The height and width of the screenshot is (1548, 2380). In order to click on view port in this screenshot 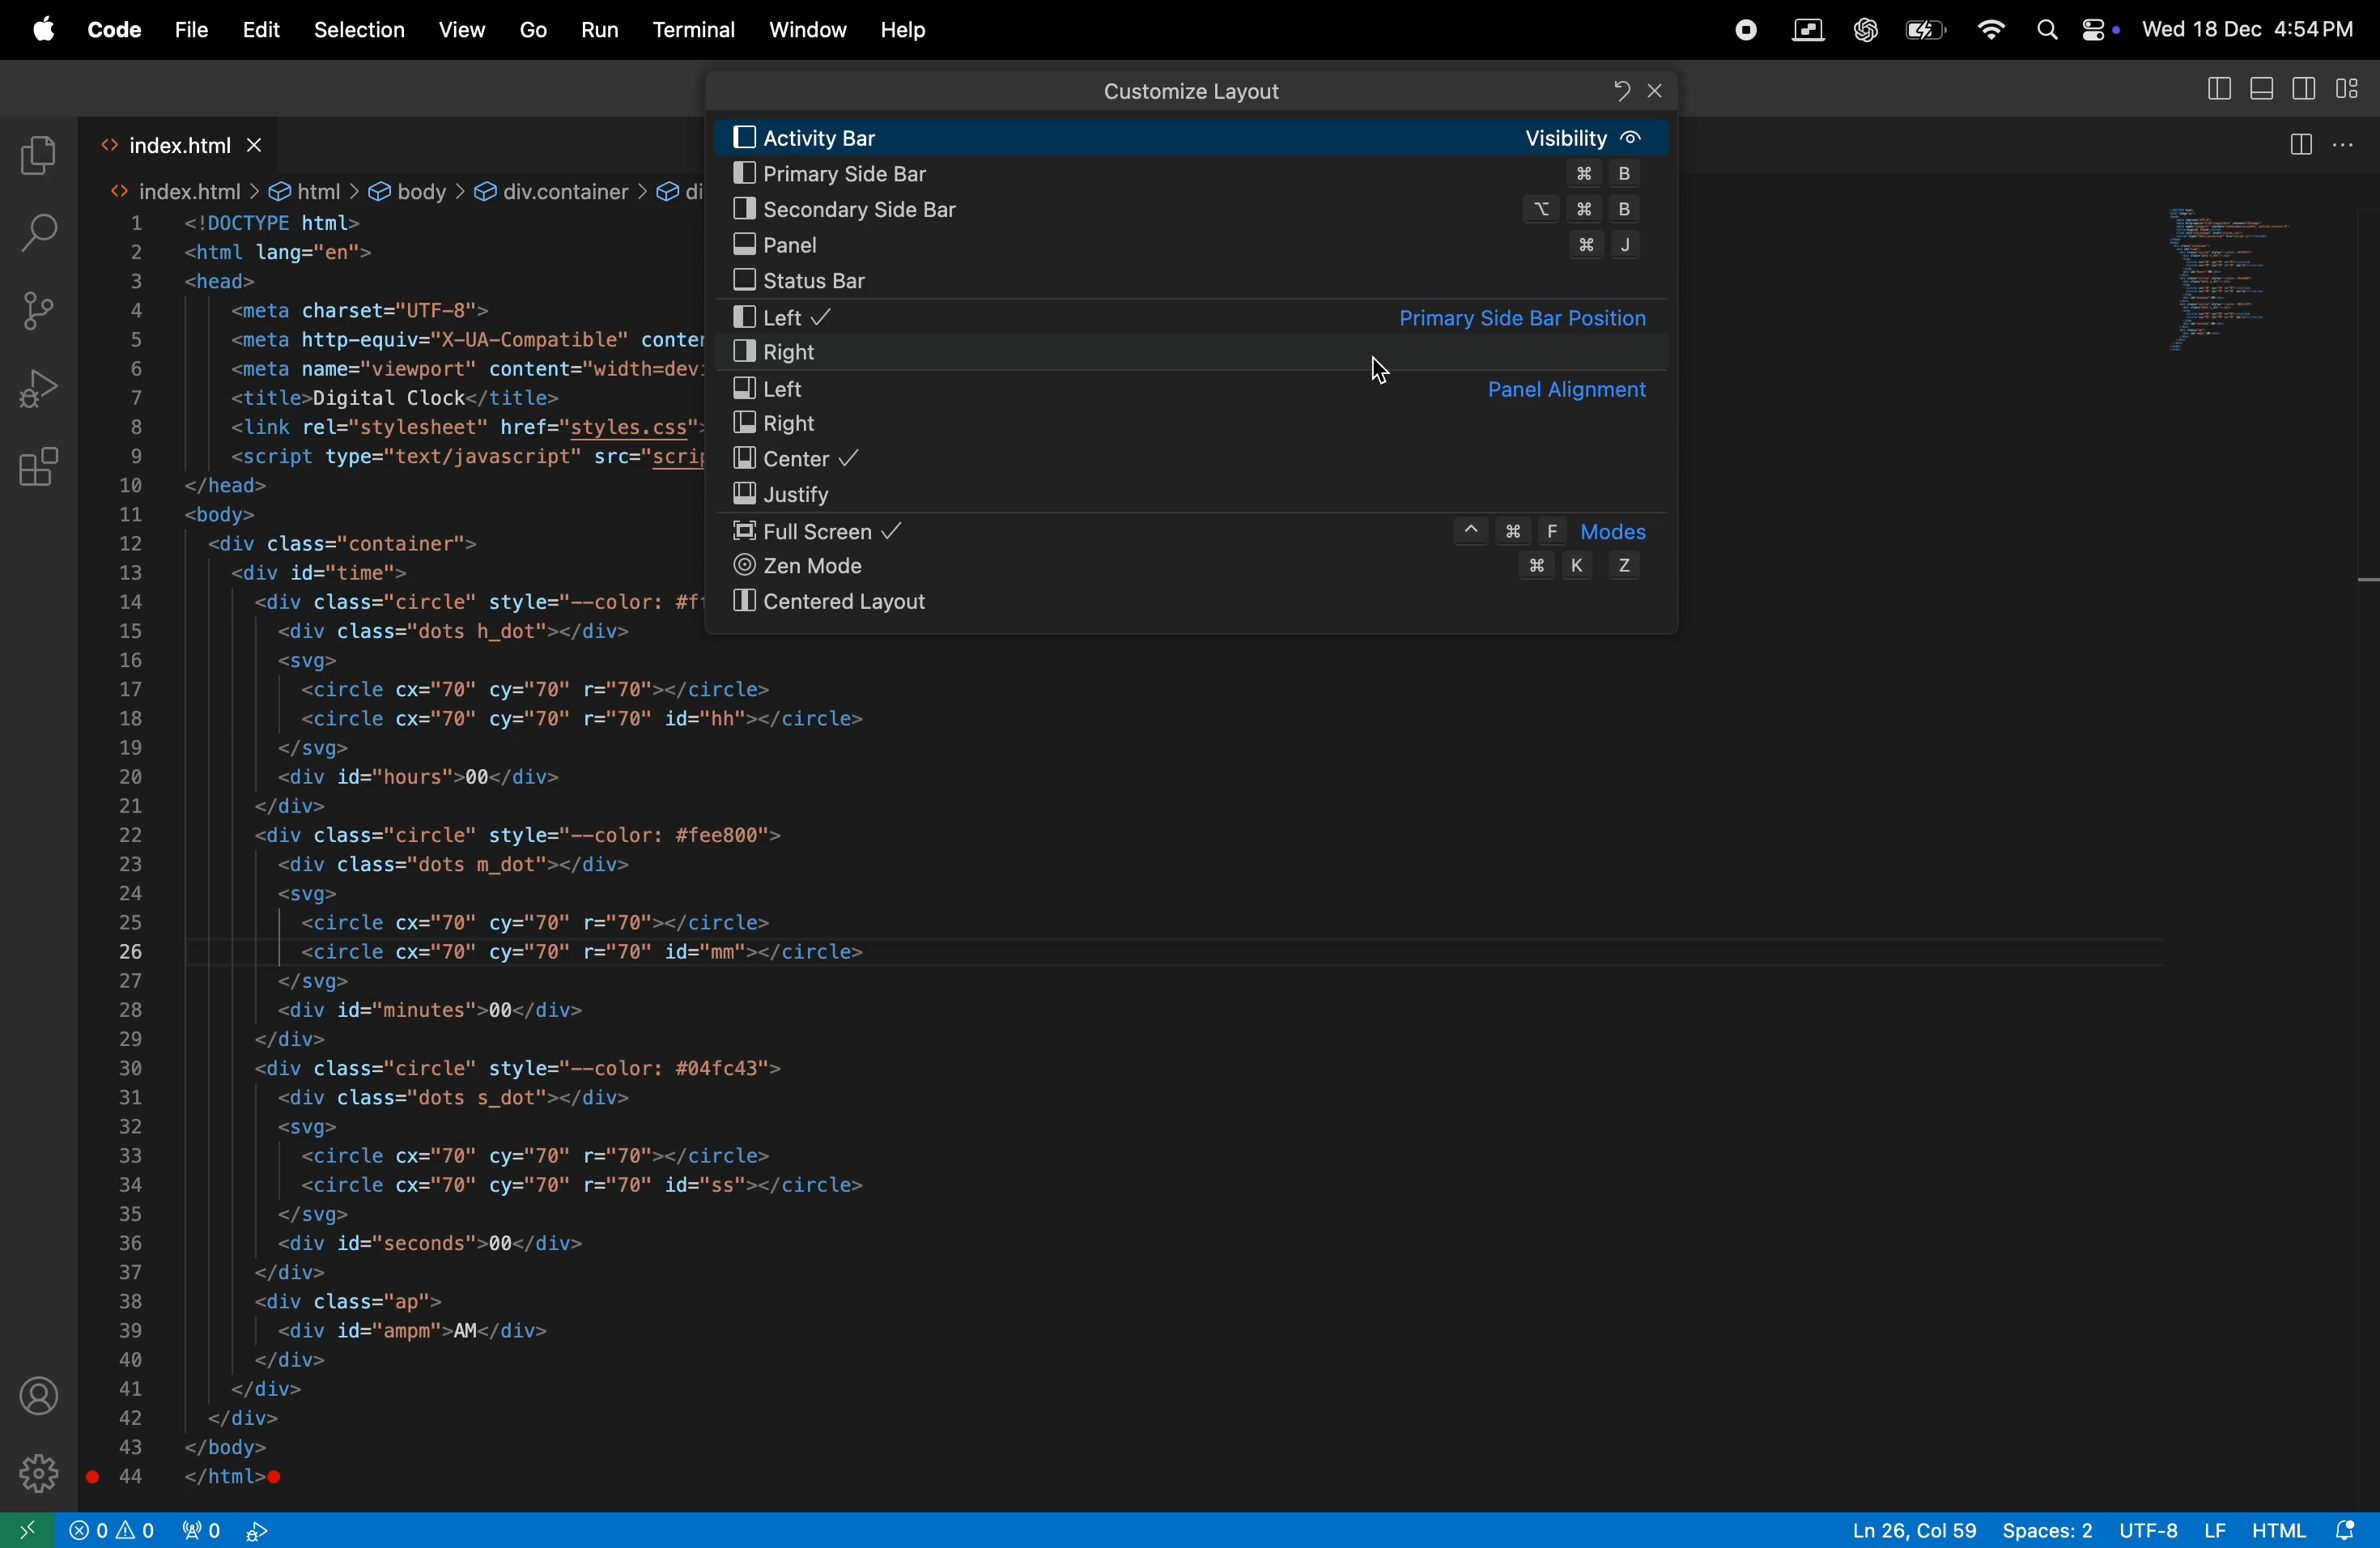, I will do `click(227, 1528)`.